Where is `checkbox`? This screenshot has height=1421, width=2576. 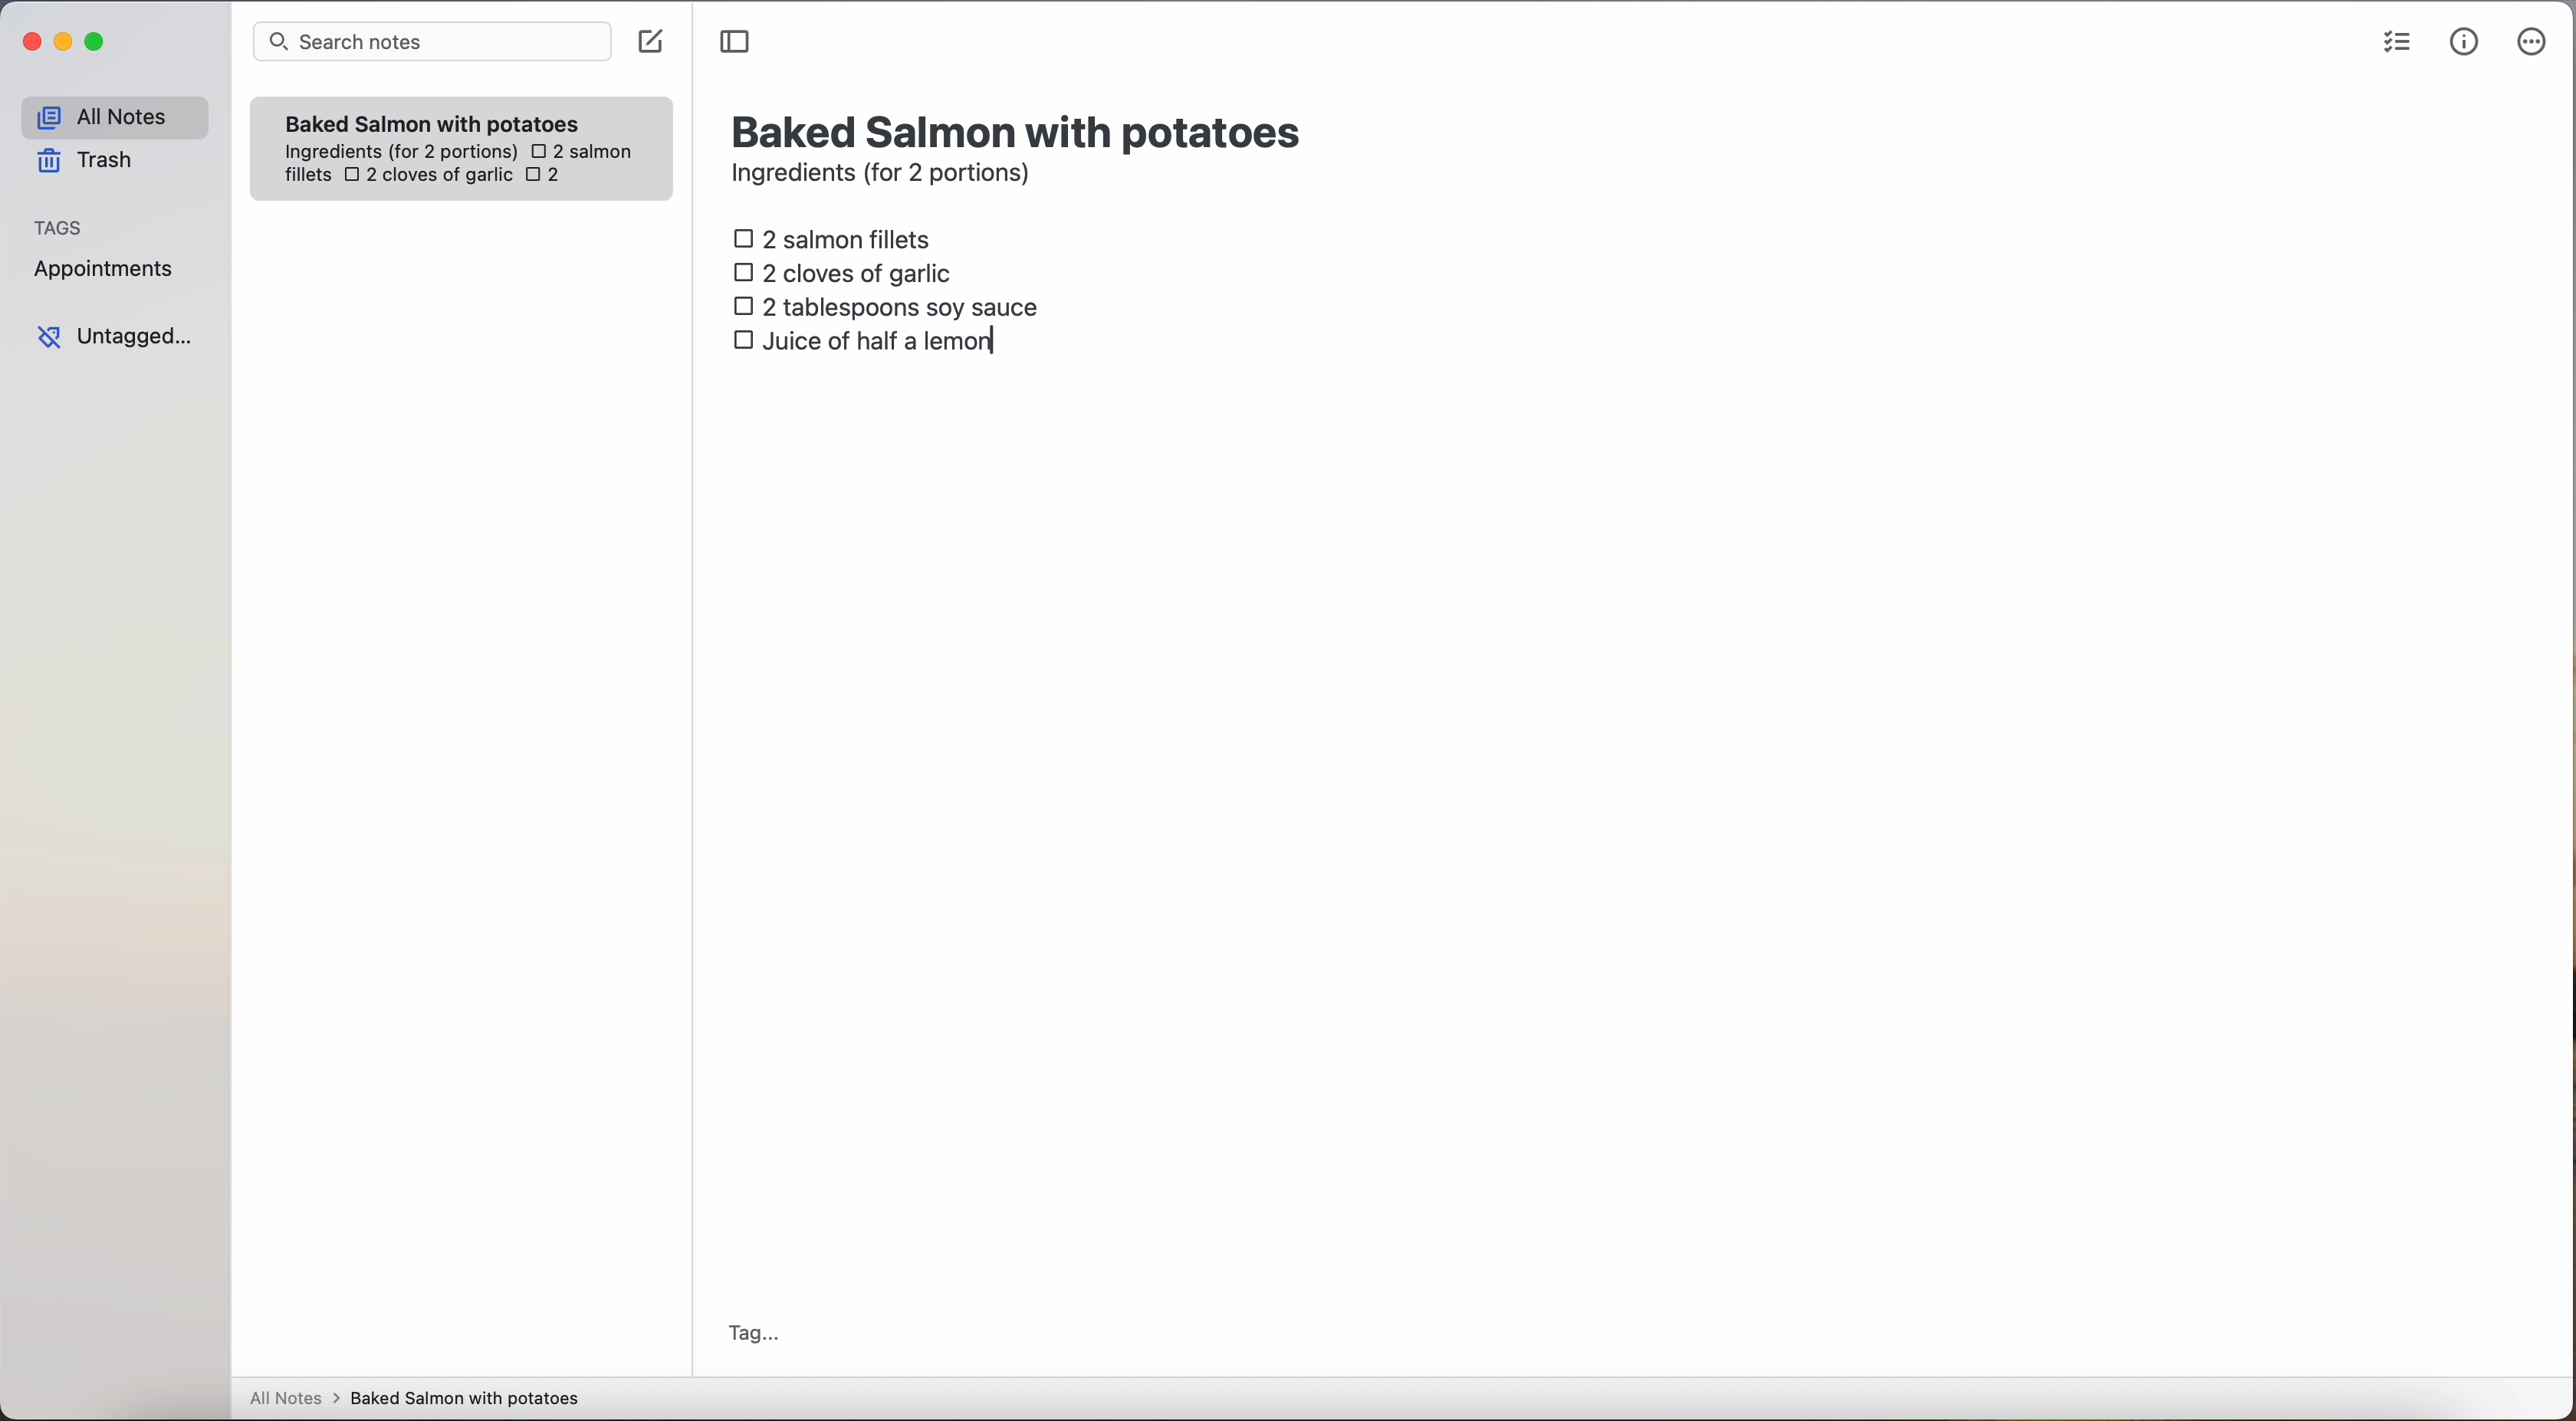 checkbox is located at coordinates (740, 342).